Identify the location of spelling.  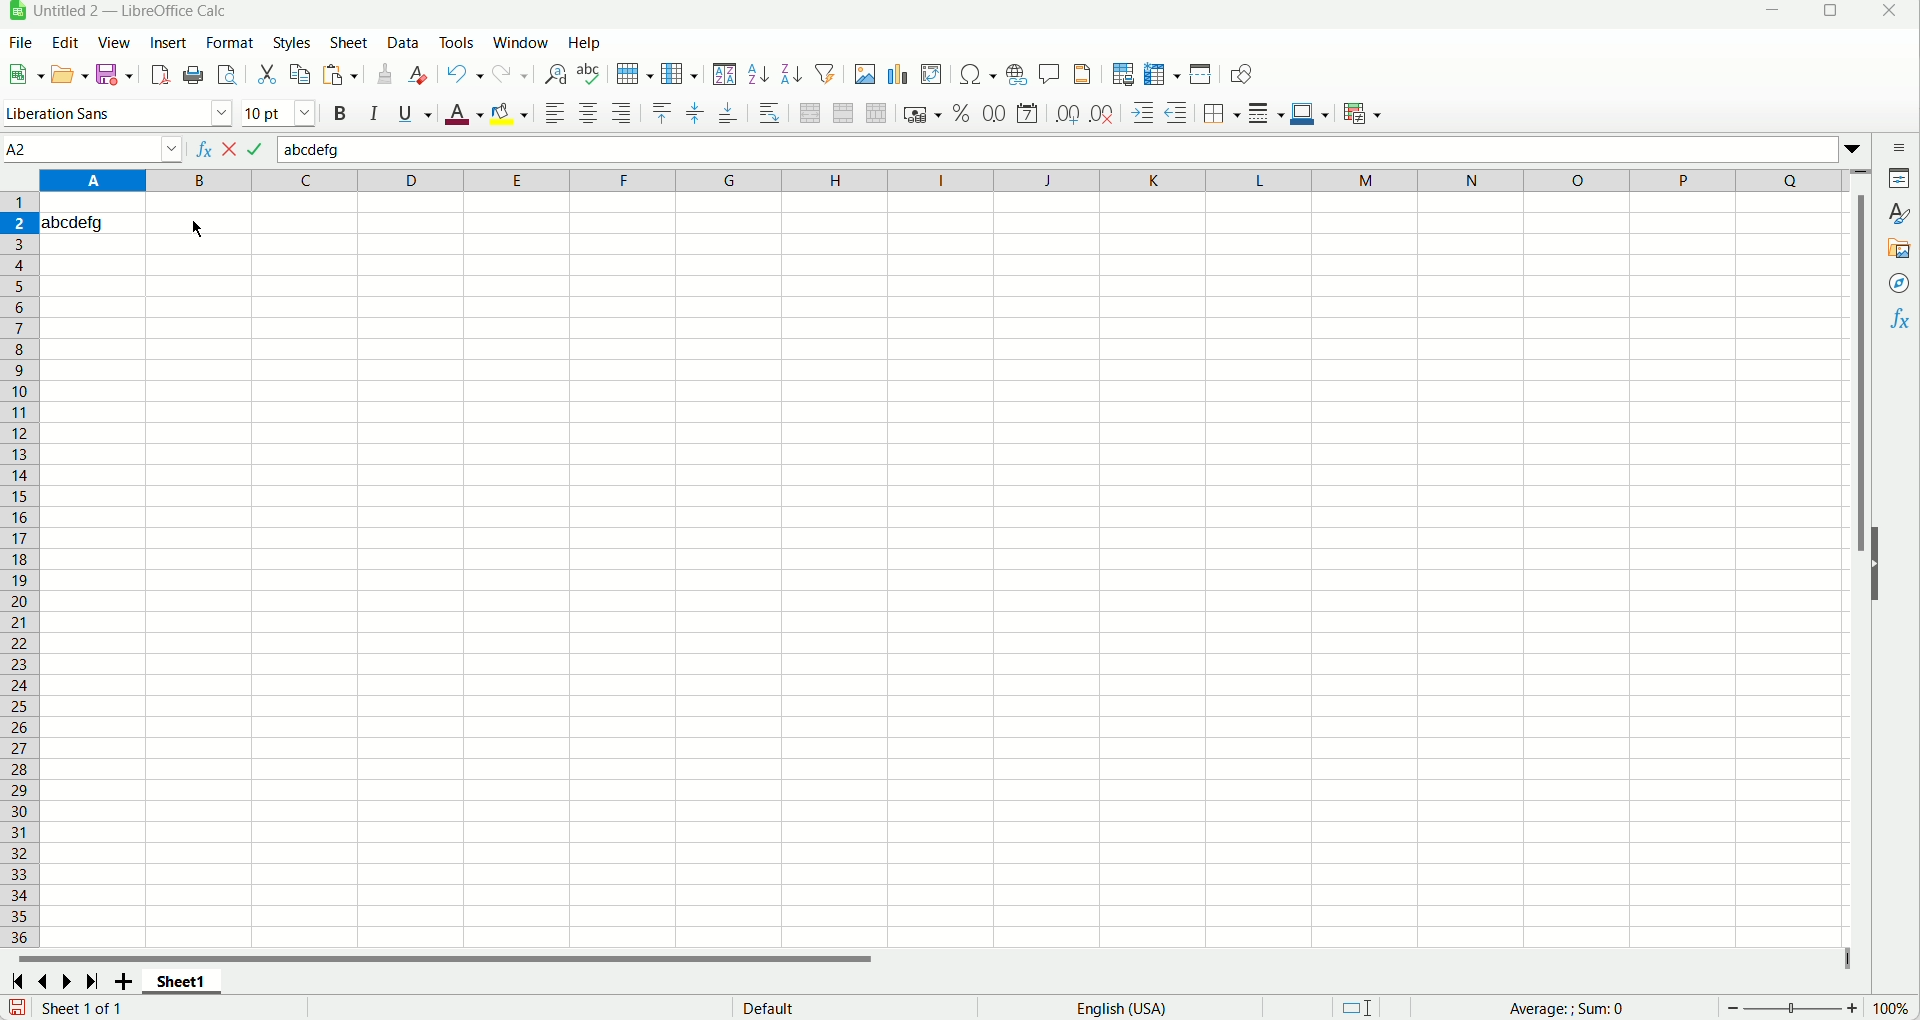
(588, 74).